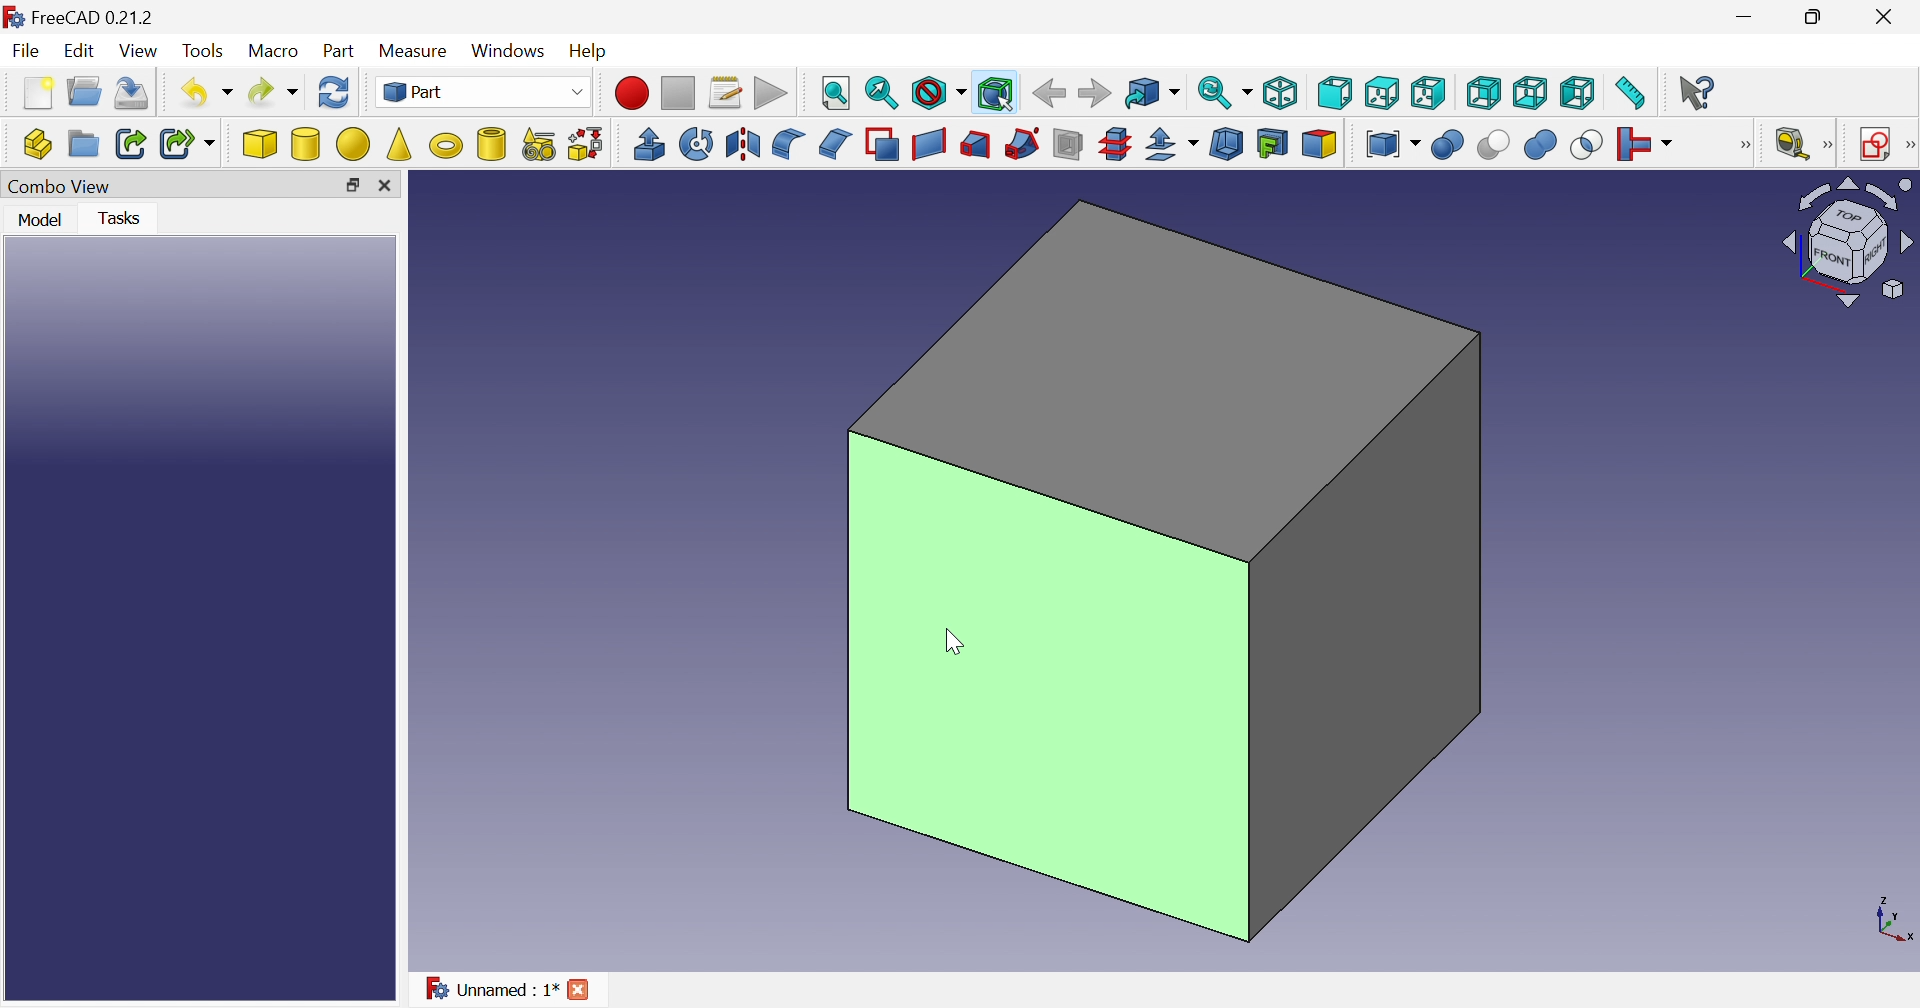  I want to click on Make link, so click(133, 143).